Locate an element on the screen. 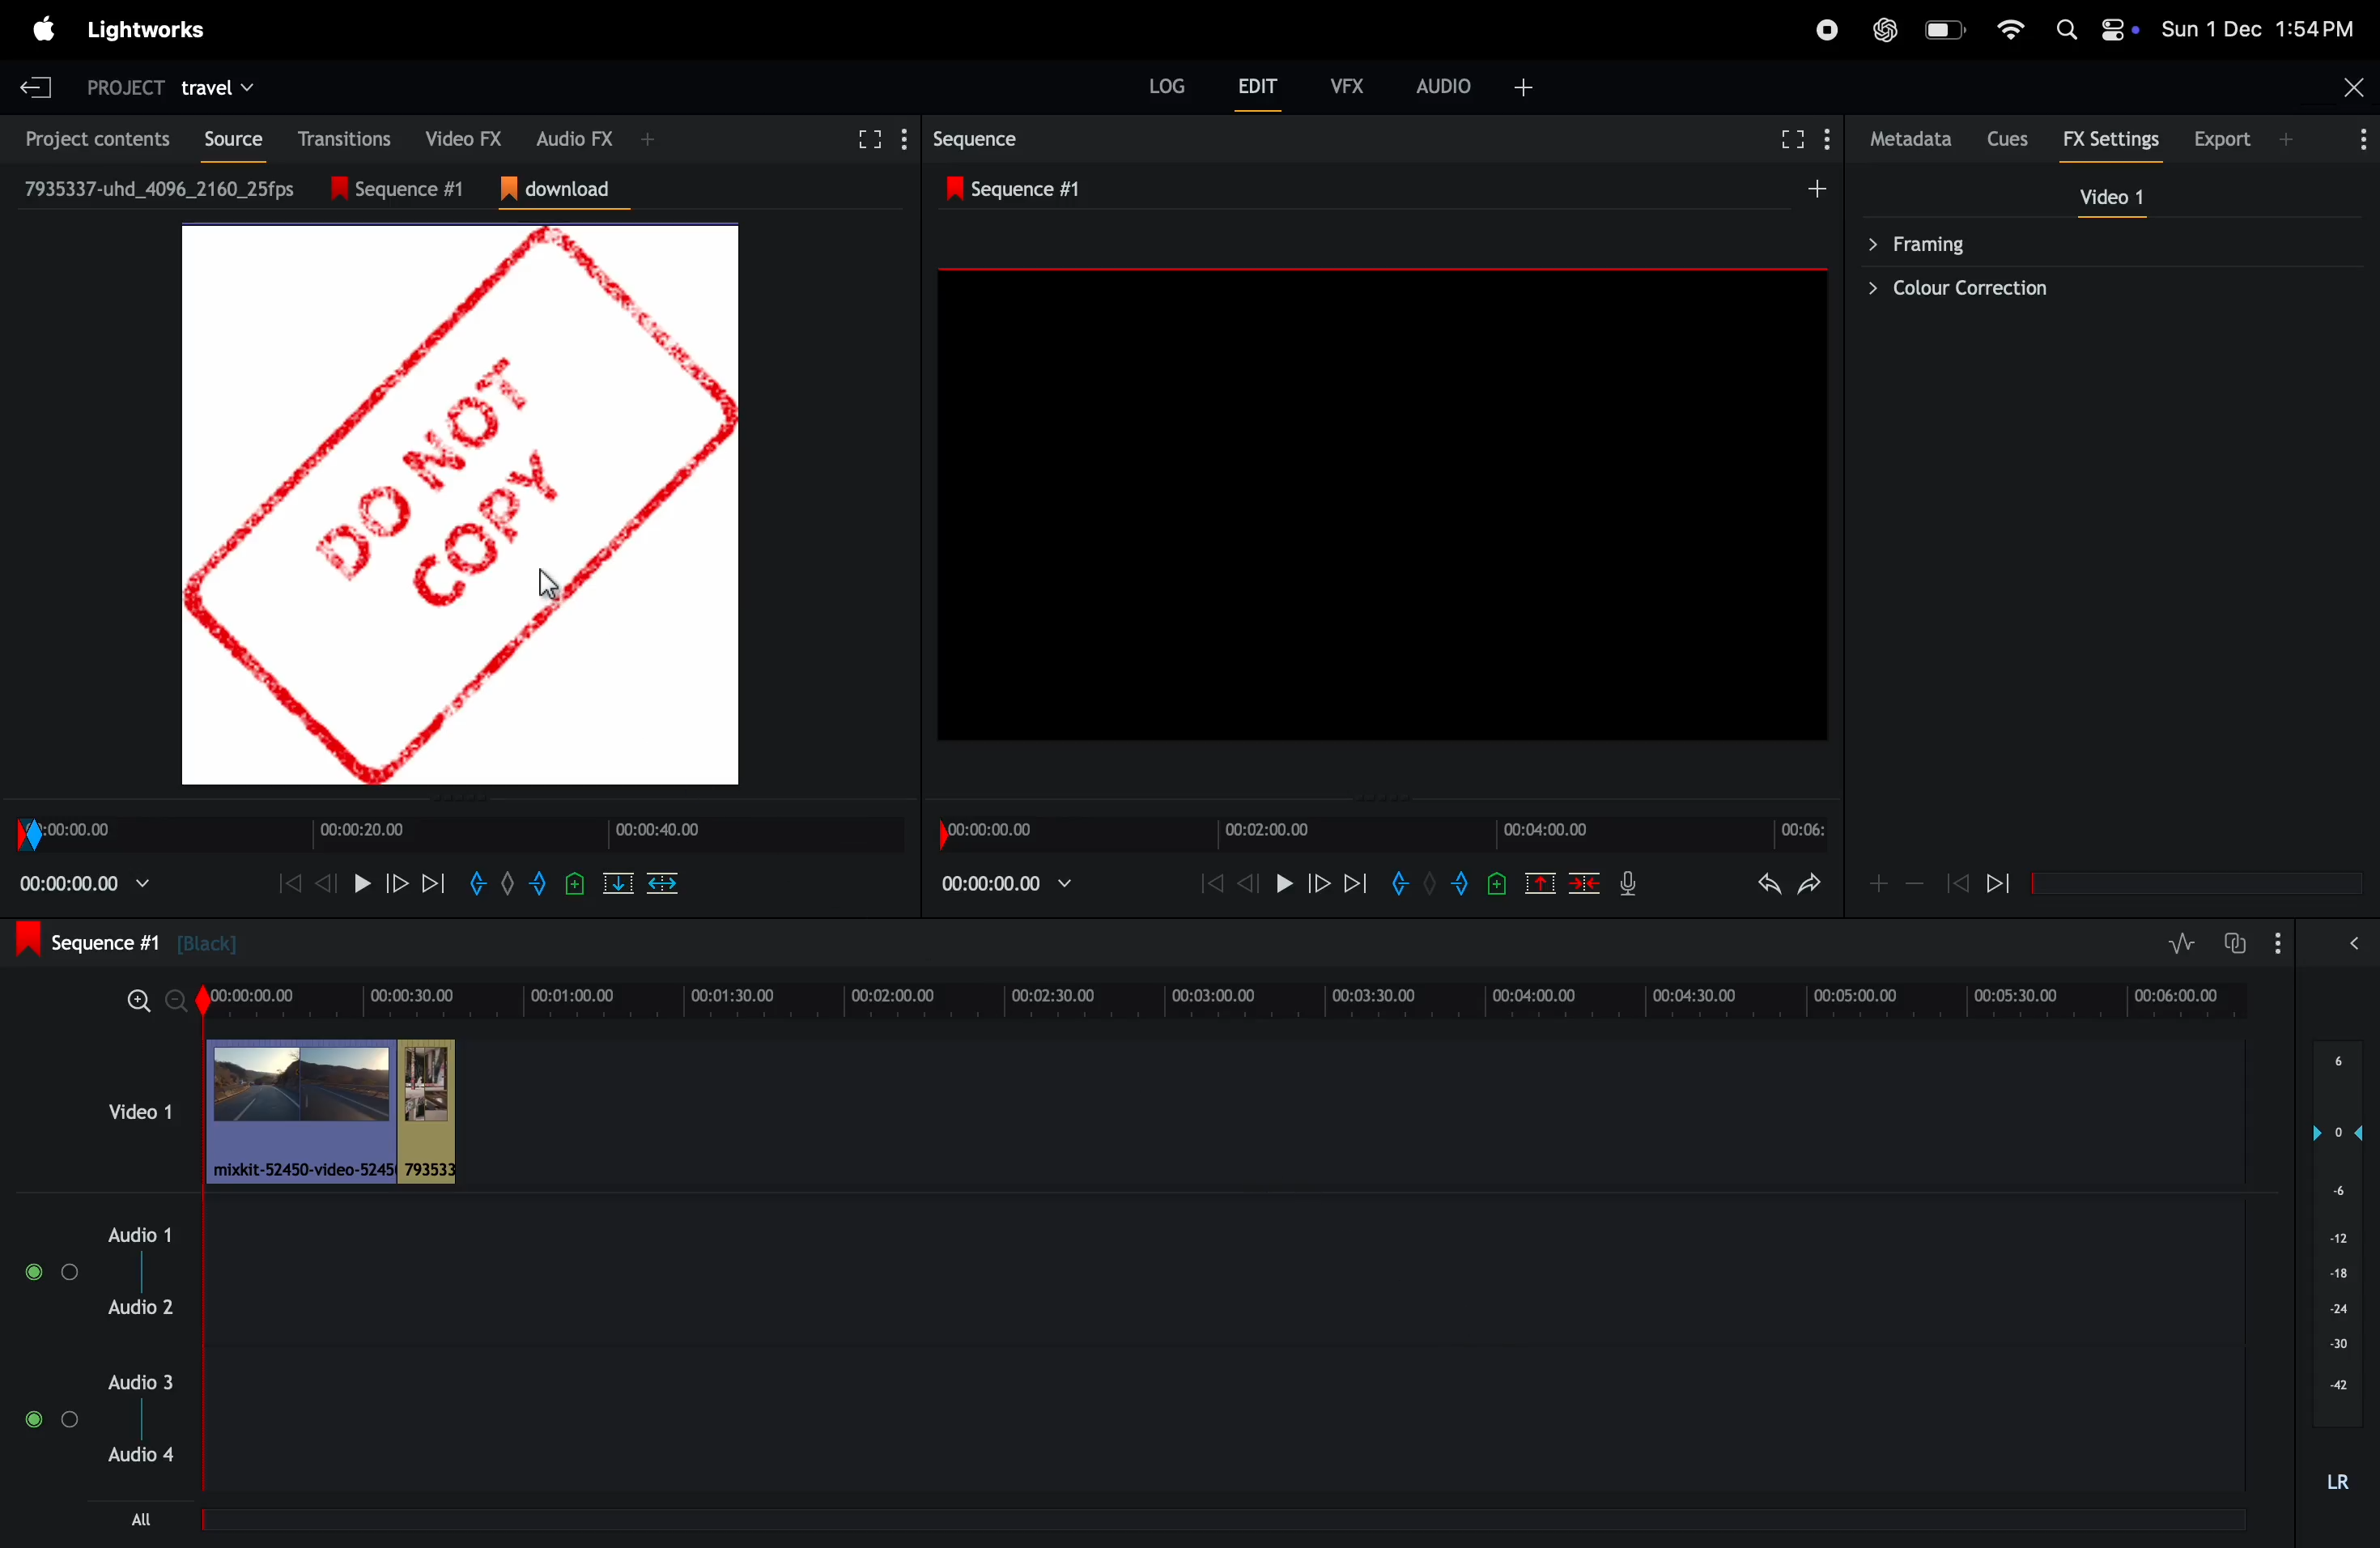 Image resolution: width=2380 pixels, height=1548 pixels. video clips is located at coordinates (337, 1111).